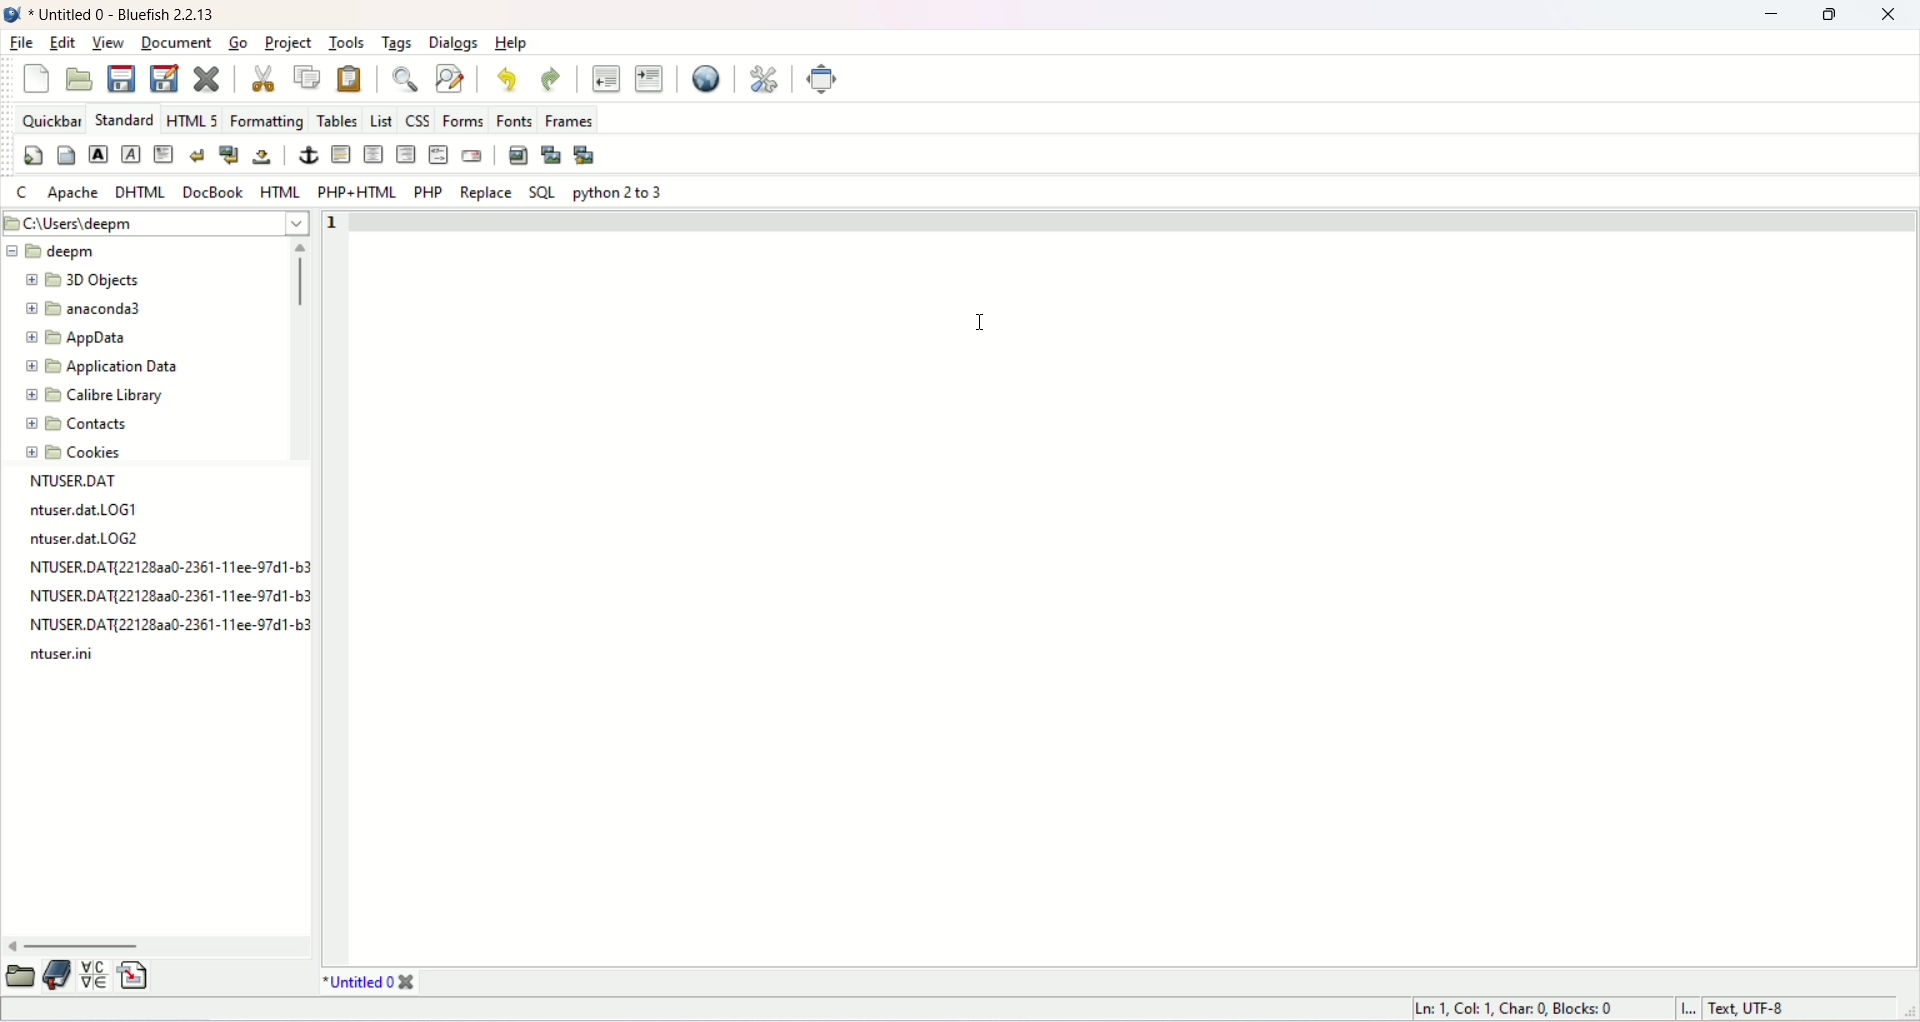 This screenshot has height=1022, width=1920. Describe the element at coordinates (551, 154) in the screenshot. I see `insert thumbnail` at that location.